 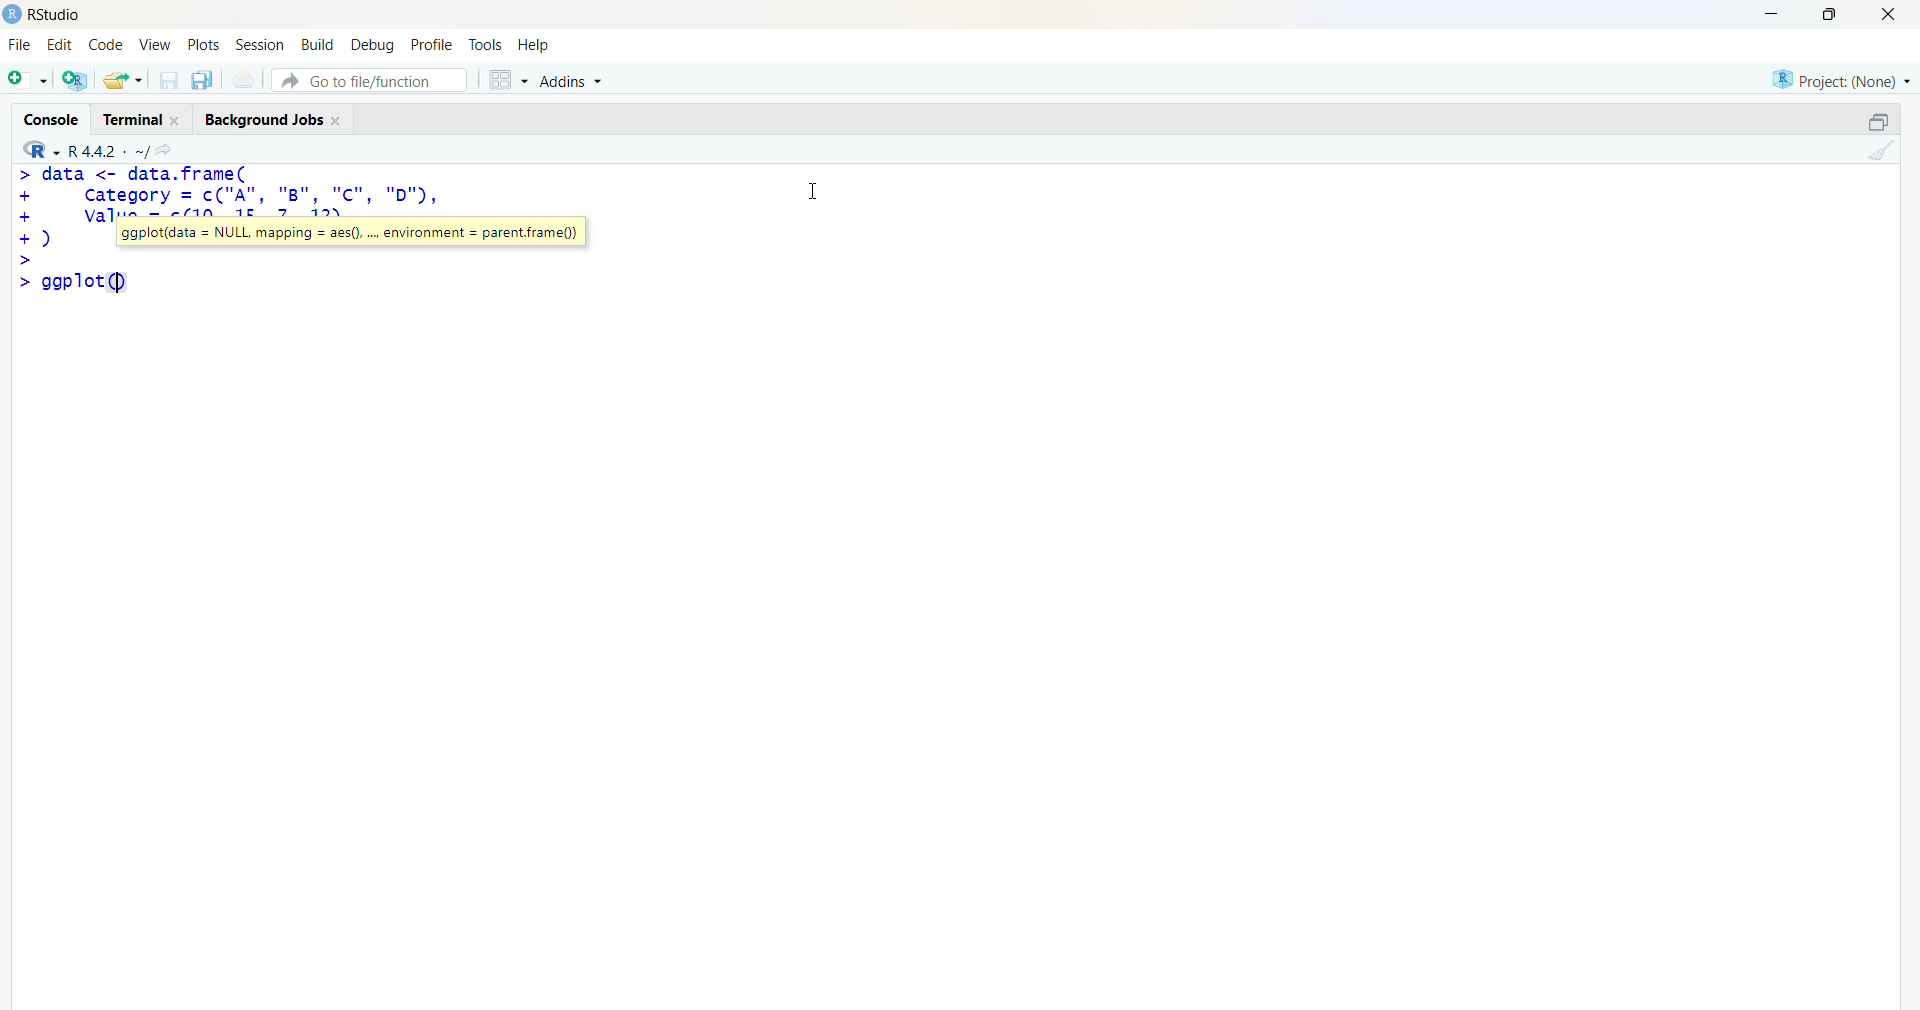 I want to click on Background Jobs, so click(x=272, y=116).